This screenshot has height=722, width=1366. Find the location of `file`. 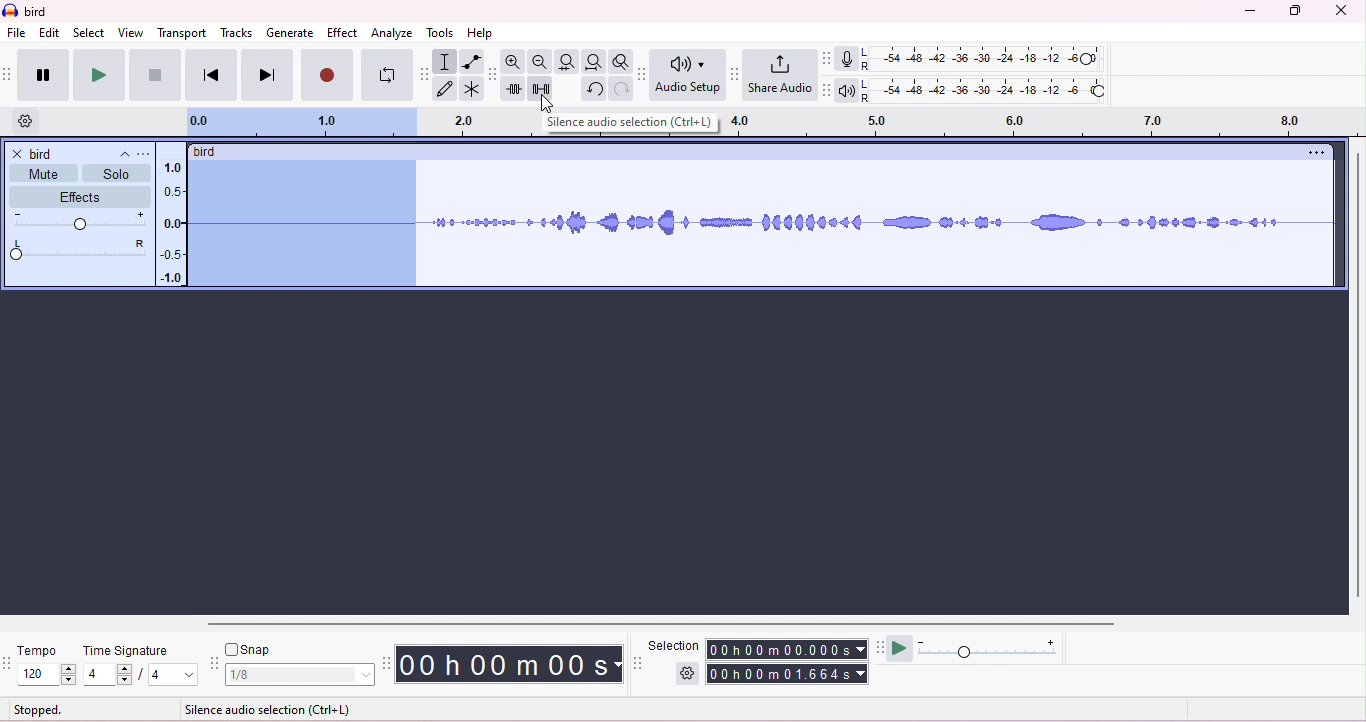

file is located at coordinates (16, 32).